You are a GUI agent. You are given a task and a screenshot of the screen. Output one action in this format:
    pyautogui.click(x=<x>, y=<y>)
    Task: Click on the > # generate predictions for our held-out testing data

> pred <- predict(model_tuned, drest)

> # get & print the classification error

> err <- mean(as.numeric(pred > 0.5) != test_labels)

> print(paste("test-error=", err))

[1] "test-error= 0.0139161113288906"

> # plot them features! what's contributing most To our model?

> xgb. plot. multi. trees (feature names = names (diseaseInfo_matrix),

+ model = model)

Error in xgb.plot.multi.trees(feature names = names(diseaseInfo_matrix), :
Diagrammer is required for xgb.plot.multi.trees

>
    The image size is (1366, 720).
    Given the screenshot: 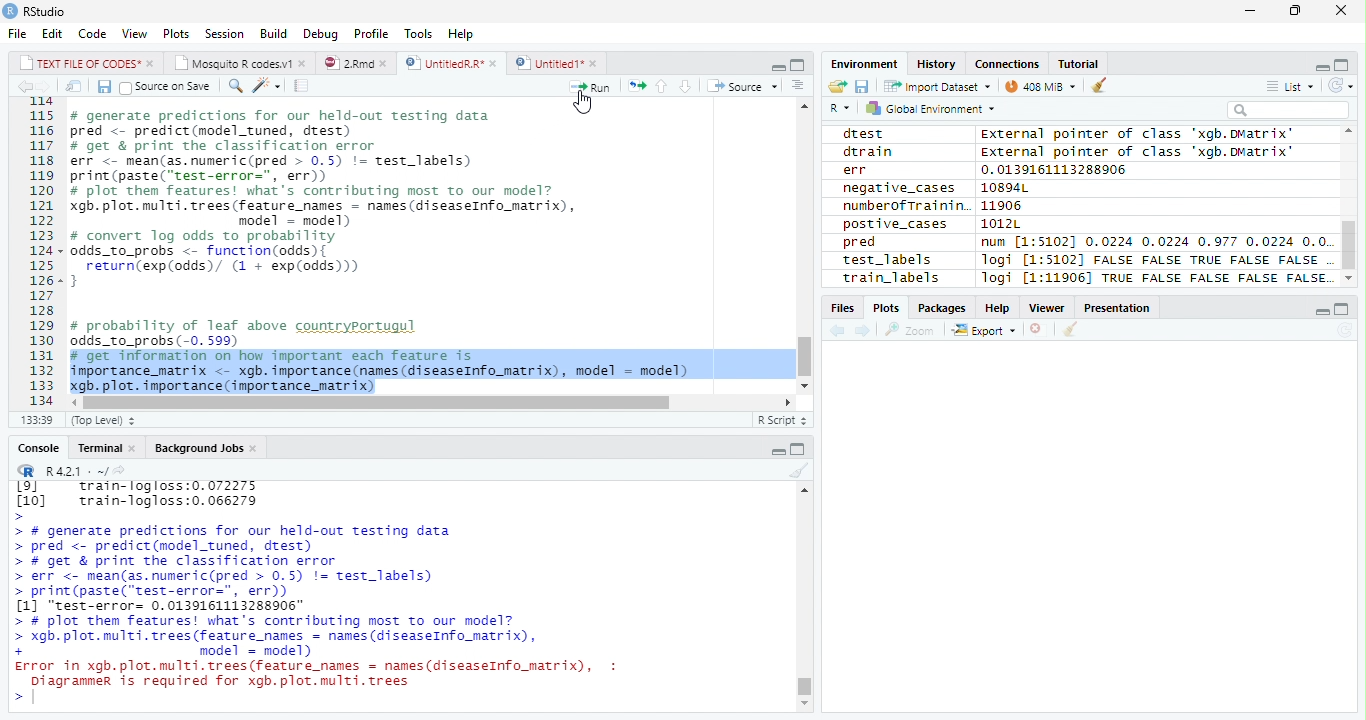 What is the action you would take?
    pyautogui.click(x=323, y=612)
    